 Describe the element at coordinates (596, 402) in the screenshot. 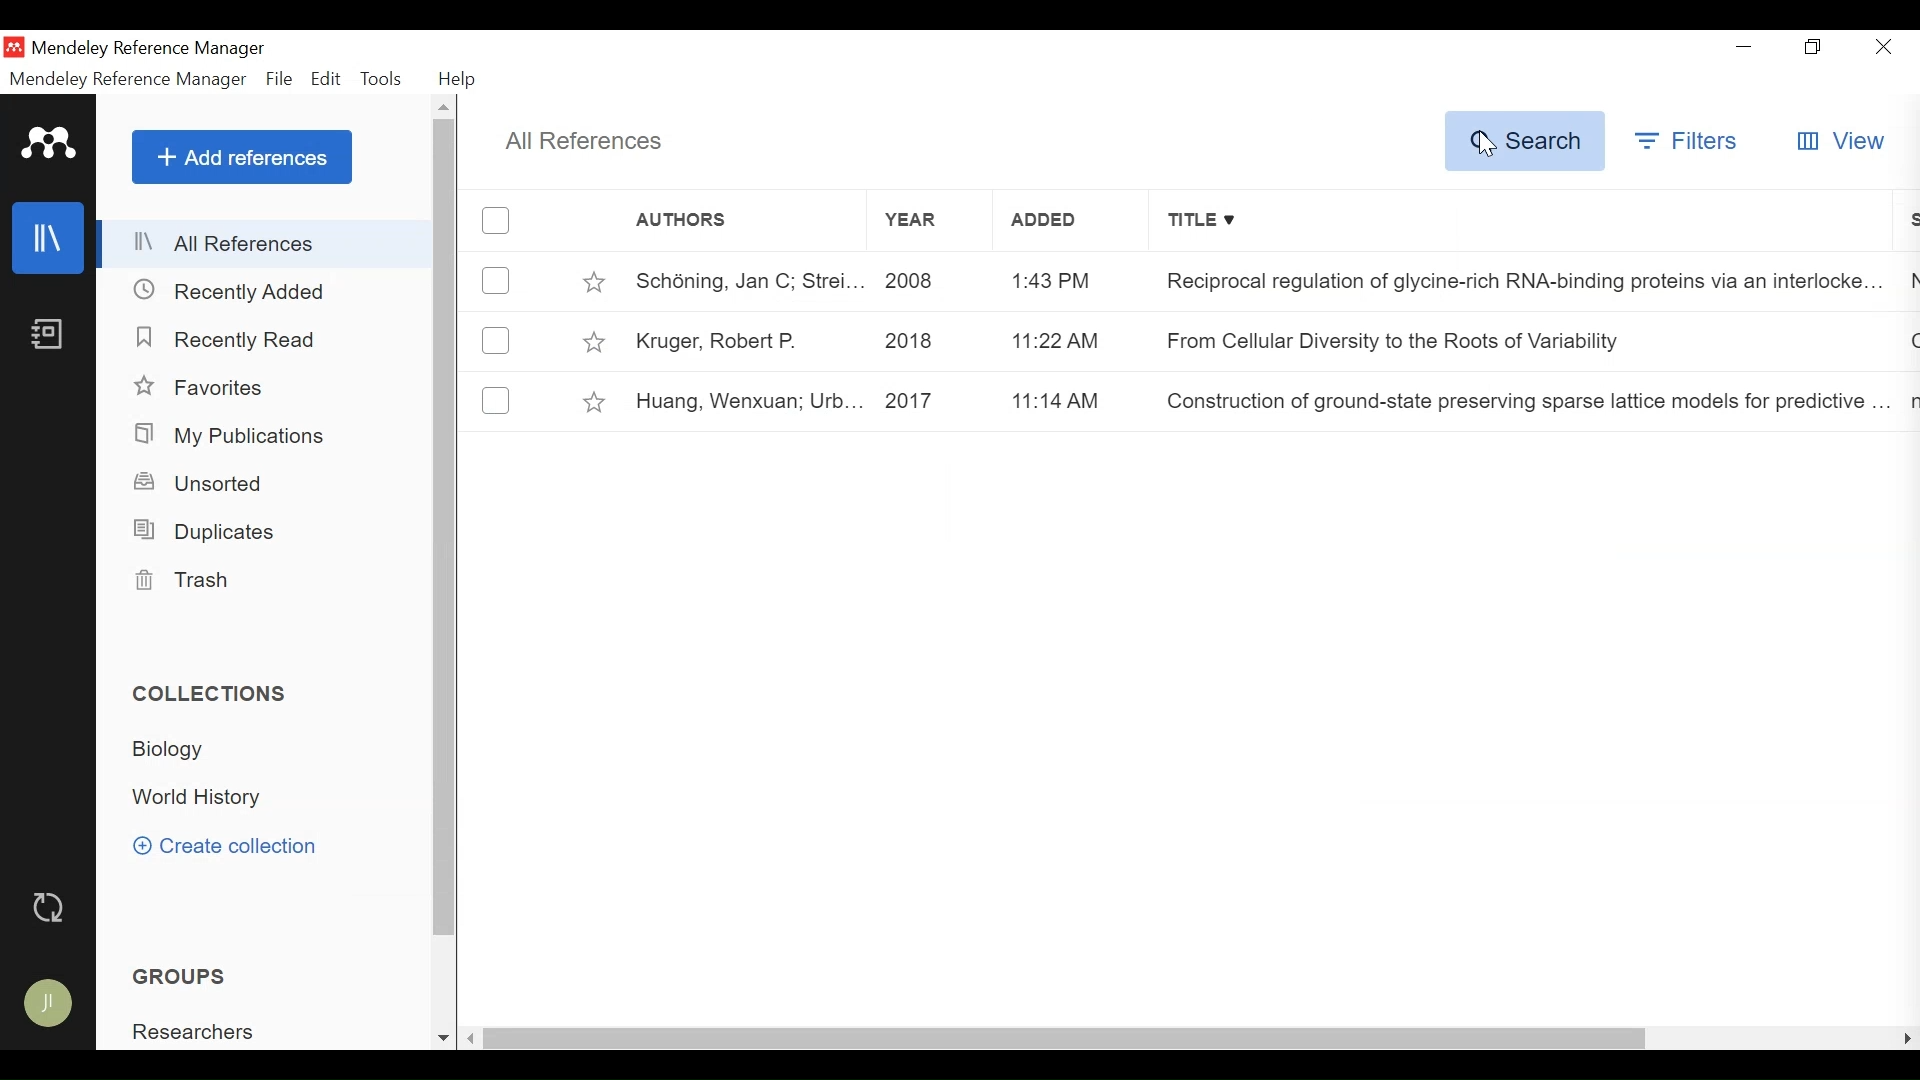

I see `Toggle Favorites` at that location.